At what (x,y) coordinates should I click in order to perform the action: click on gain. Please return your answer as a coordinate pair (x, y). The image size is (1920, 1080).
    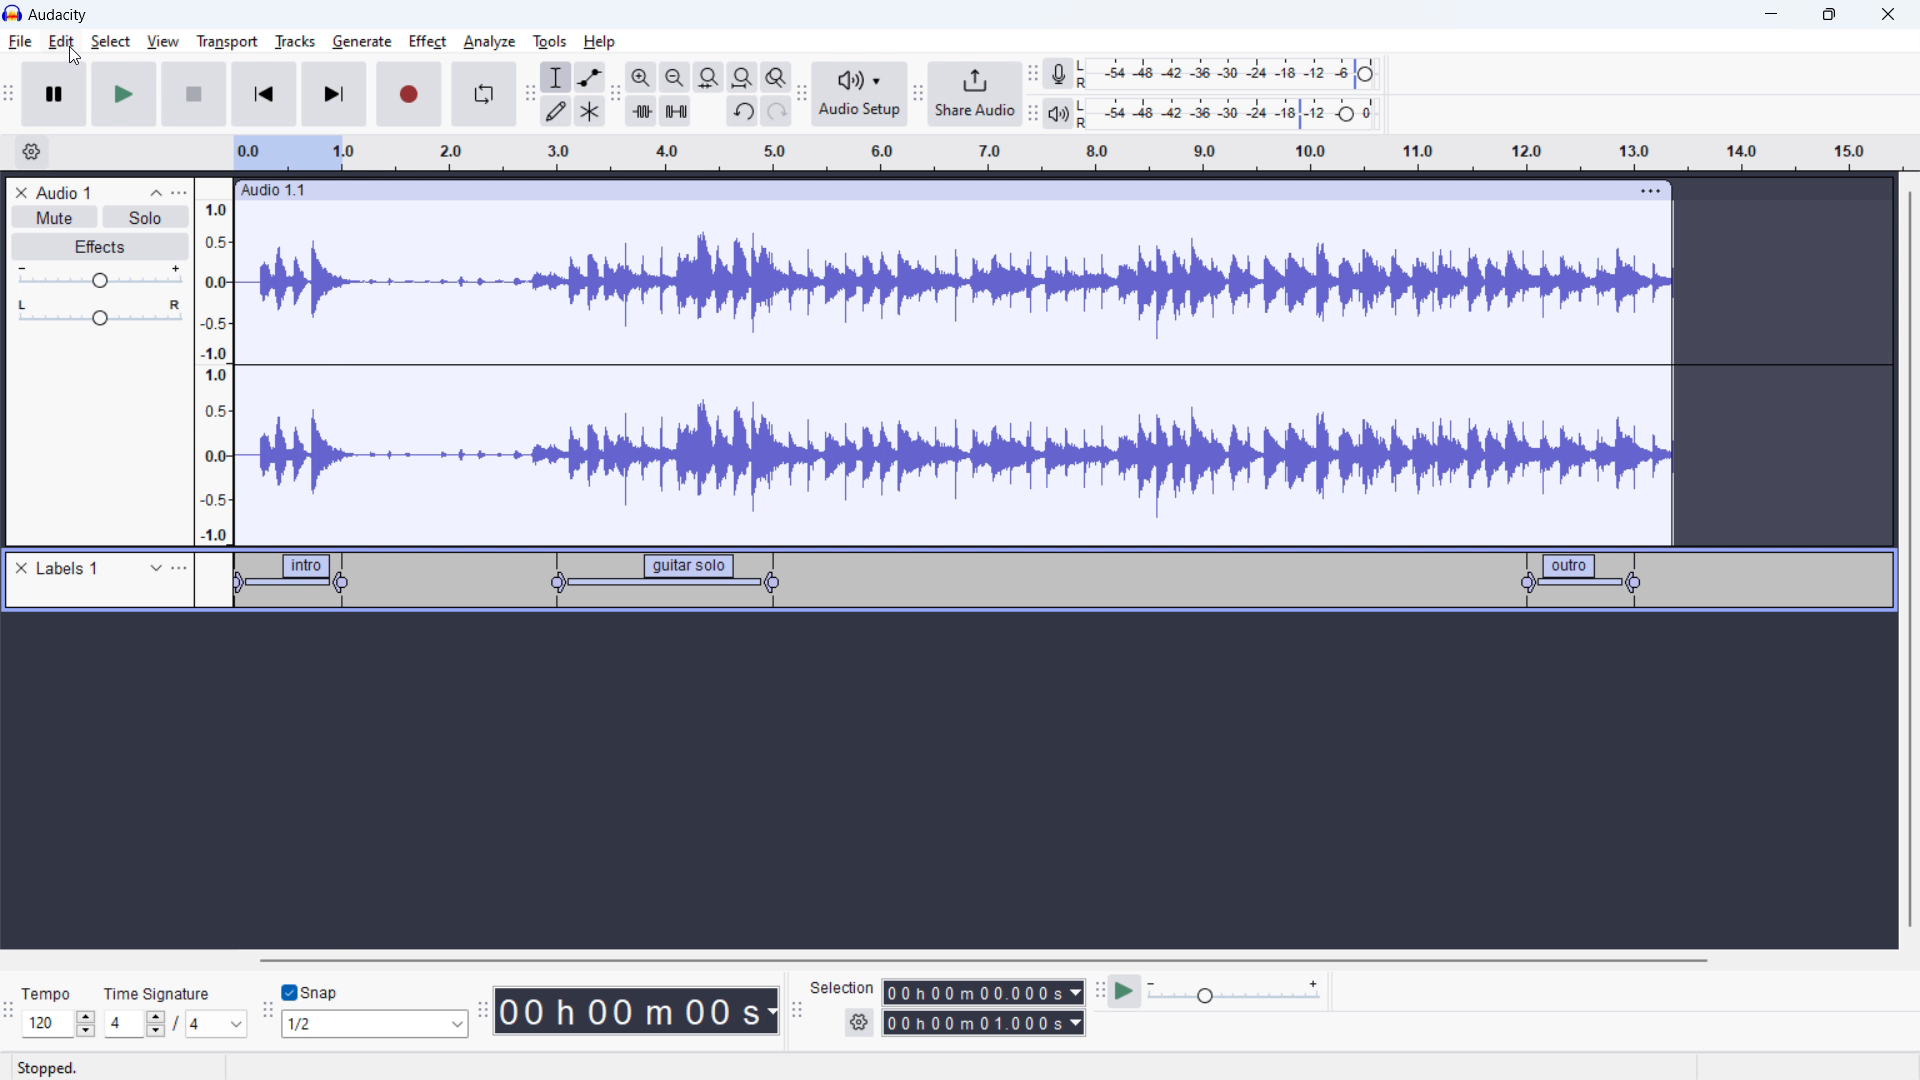
    Looking at the image, I should click on (100, 277).